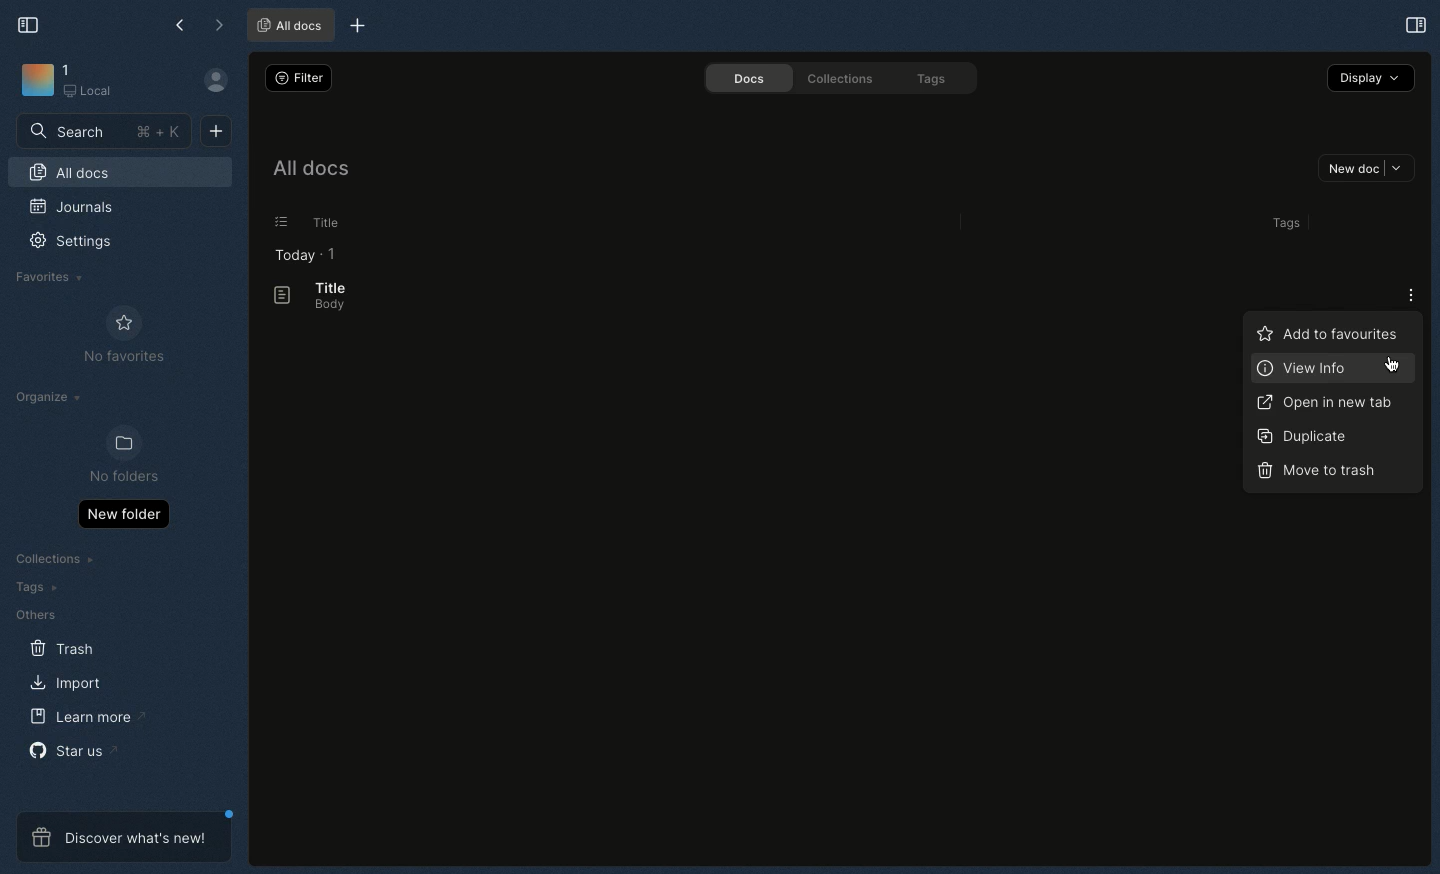  Describe the element at coordinates (116, 456) in the screenshot. I see `No folders` at that location.